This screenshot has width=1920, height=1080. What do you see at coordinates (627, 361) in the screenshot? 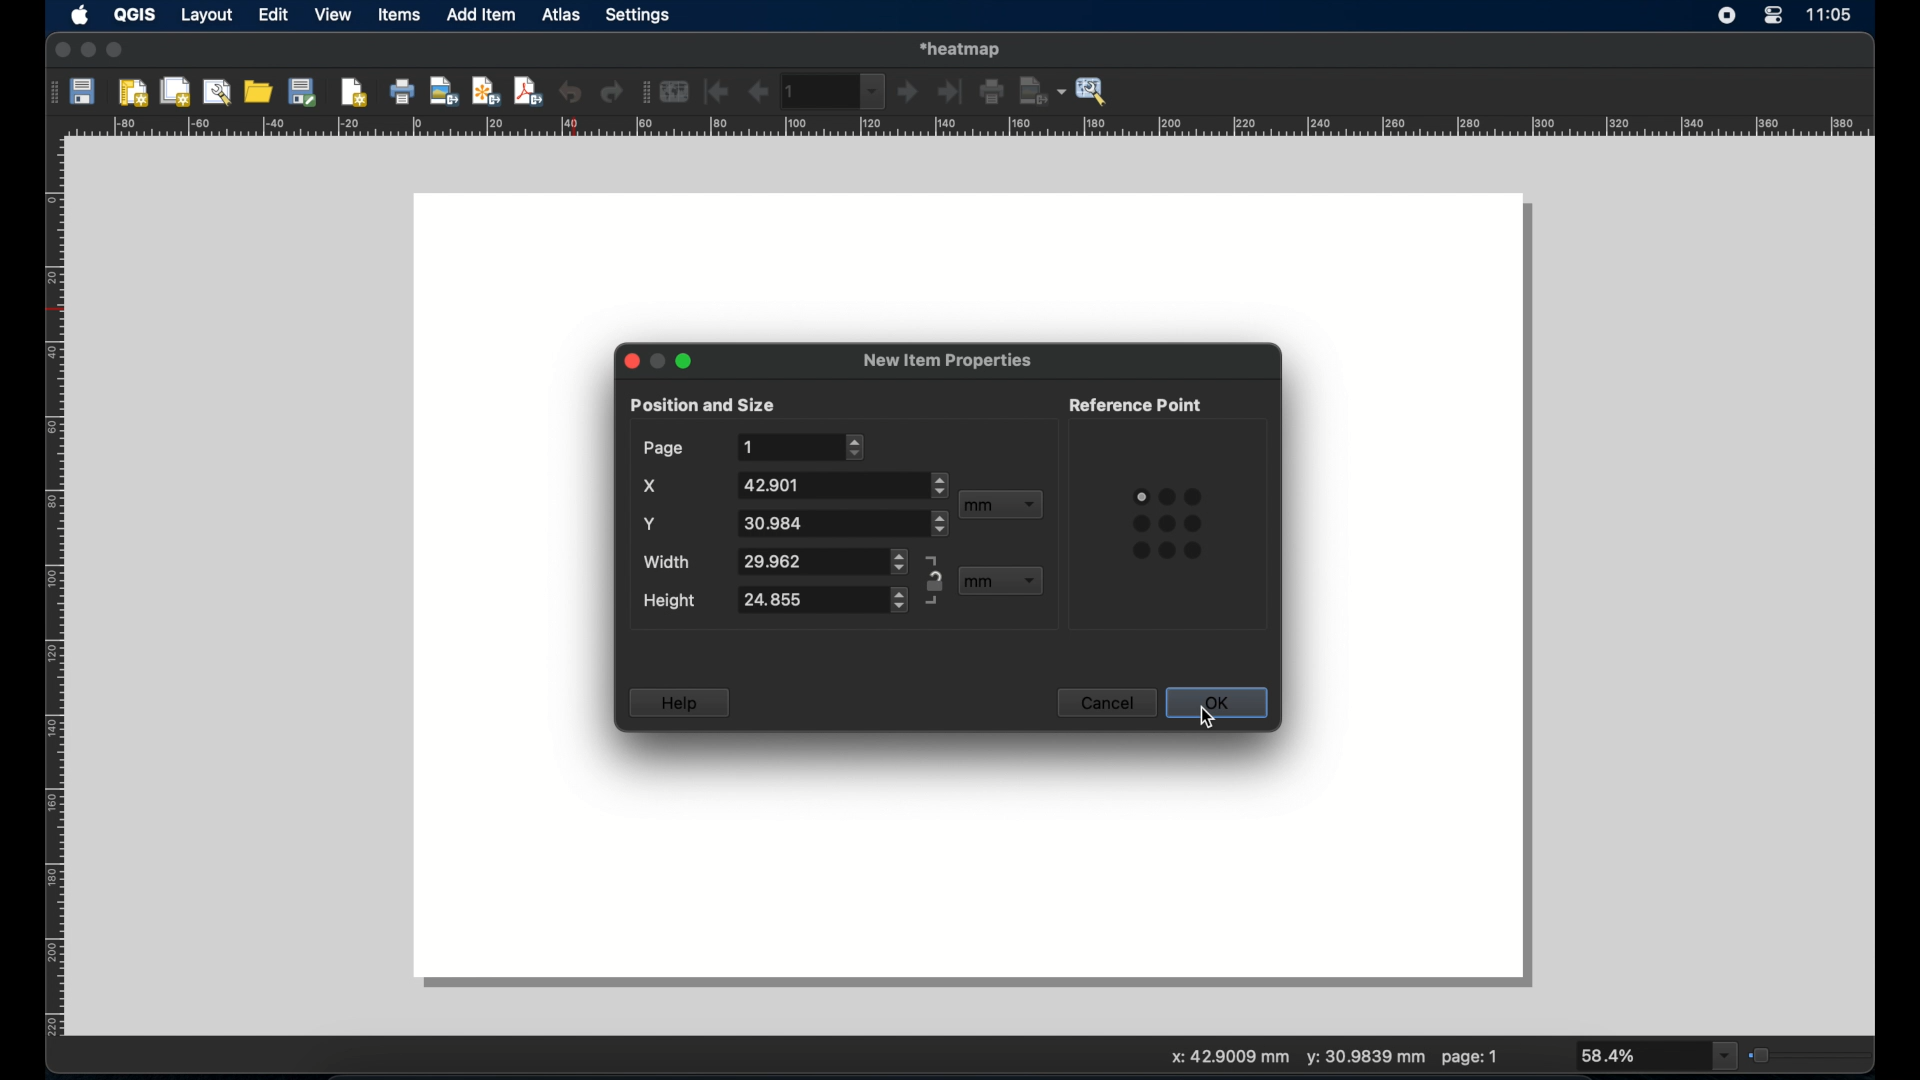
I see `close` at bounding box center [627, 361].